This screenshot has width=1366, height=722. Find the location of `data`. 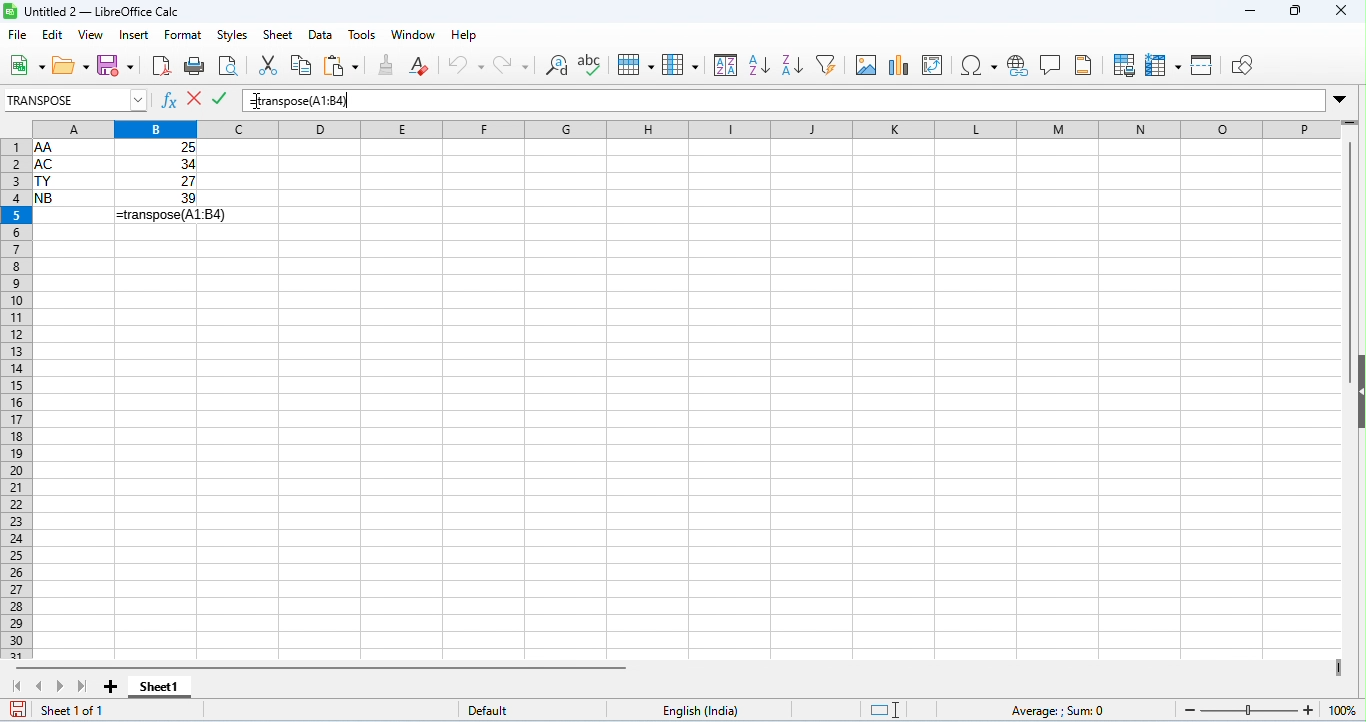

data is located at coordinates (321, 36).